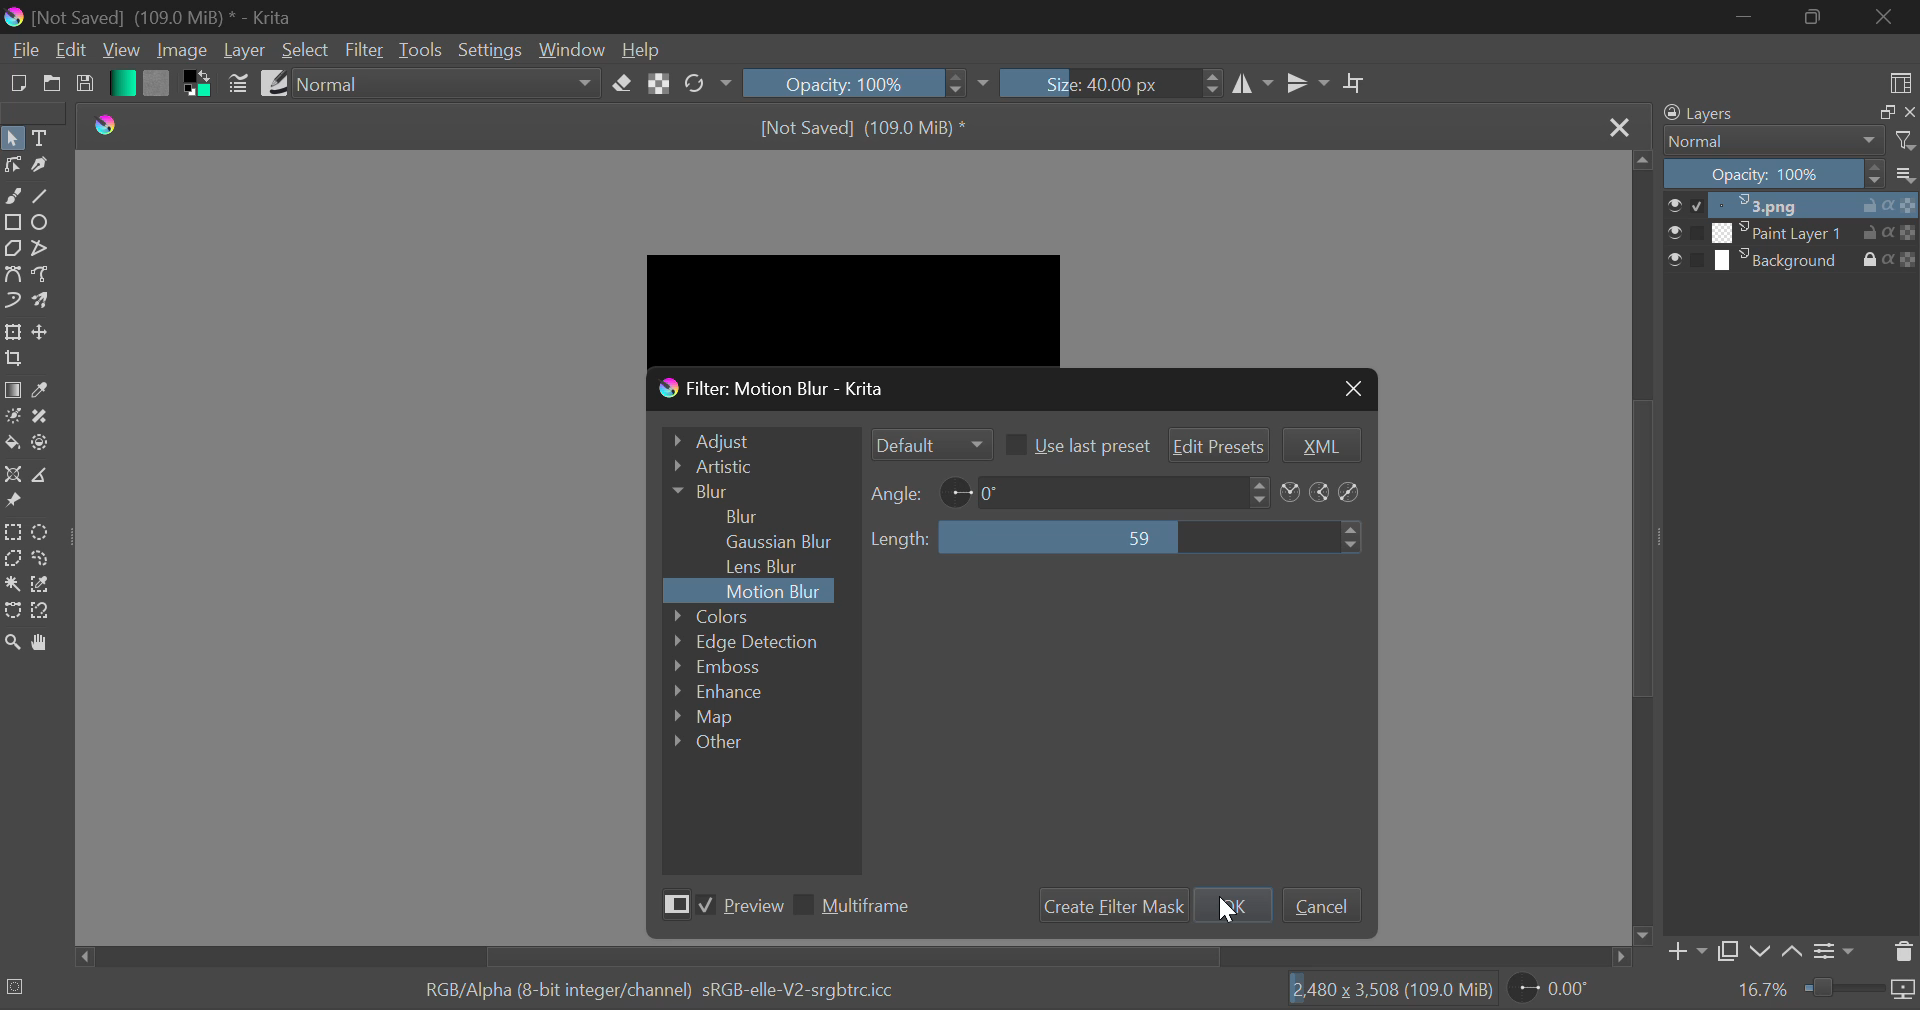  What do you see at coordinates (12, 475) in the screenshot?
I see `Assistant Tool` at bounding box center [12, 475].